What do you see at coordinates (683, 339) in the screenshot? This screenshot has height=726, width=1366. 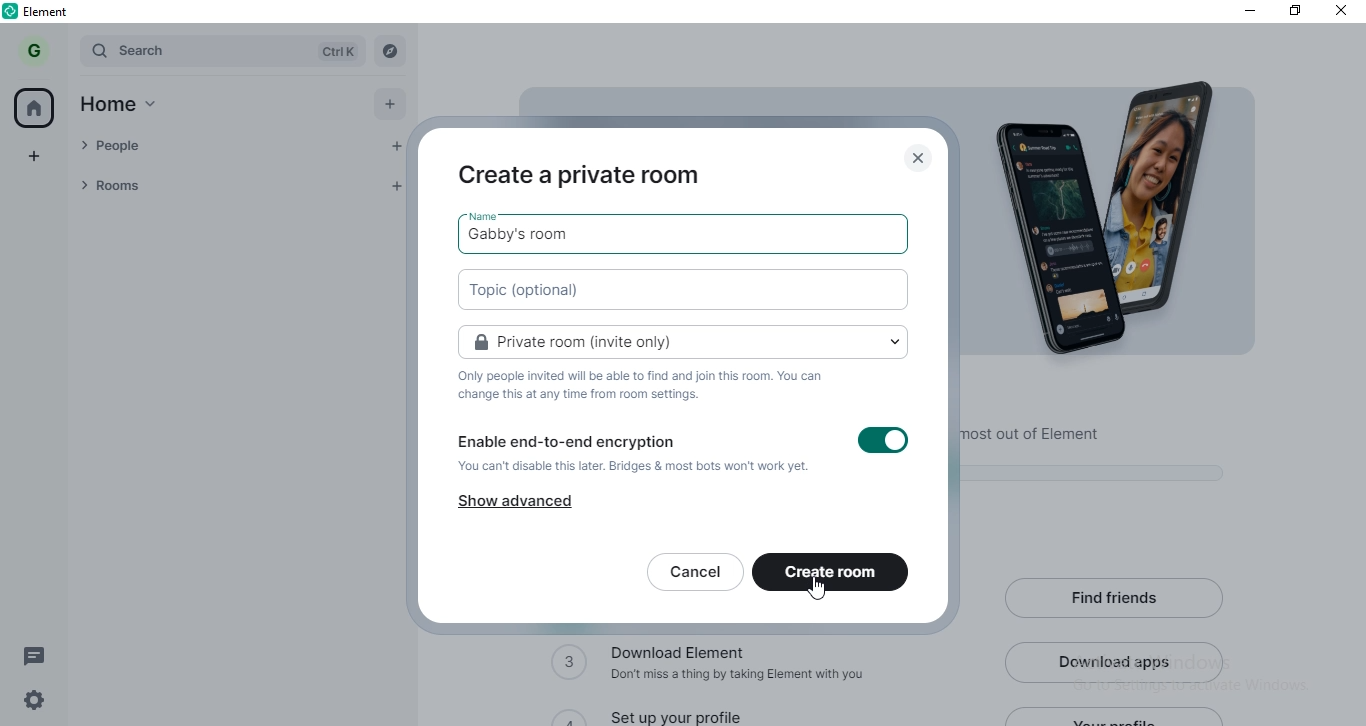 I see `private room` at bounding box center [683, 339].